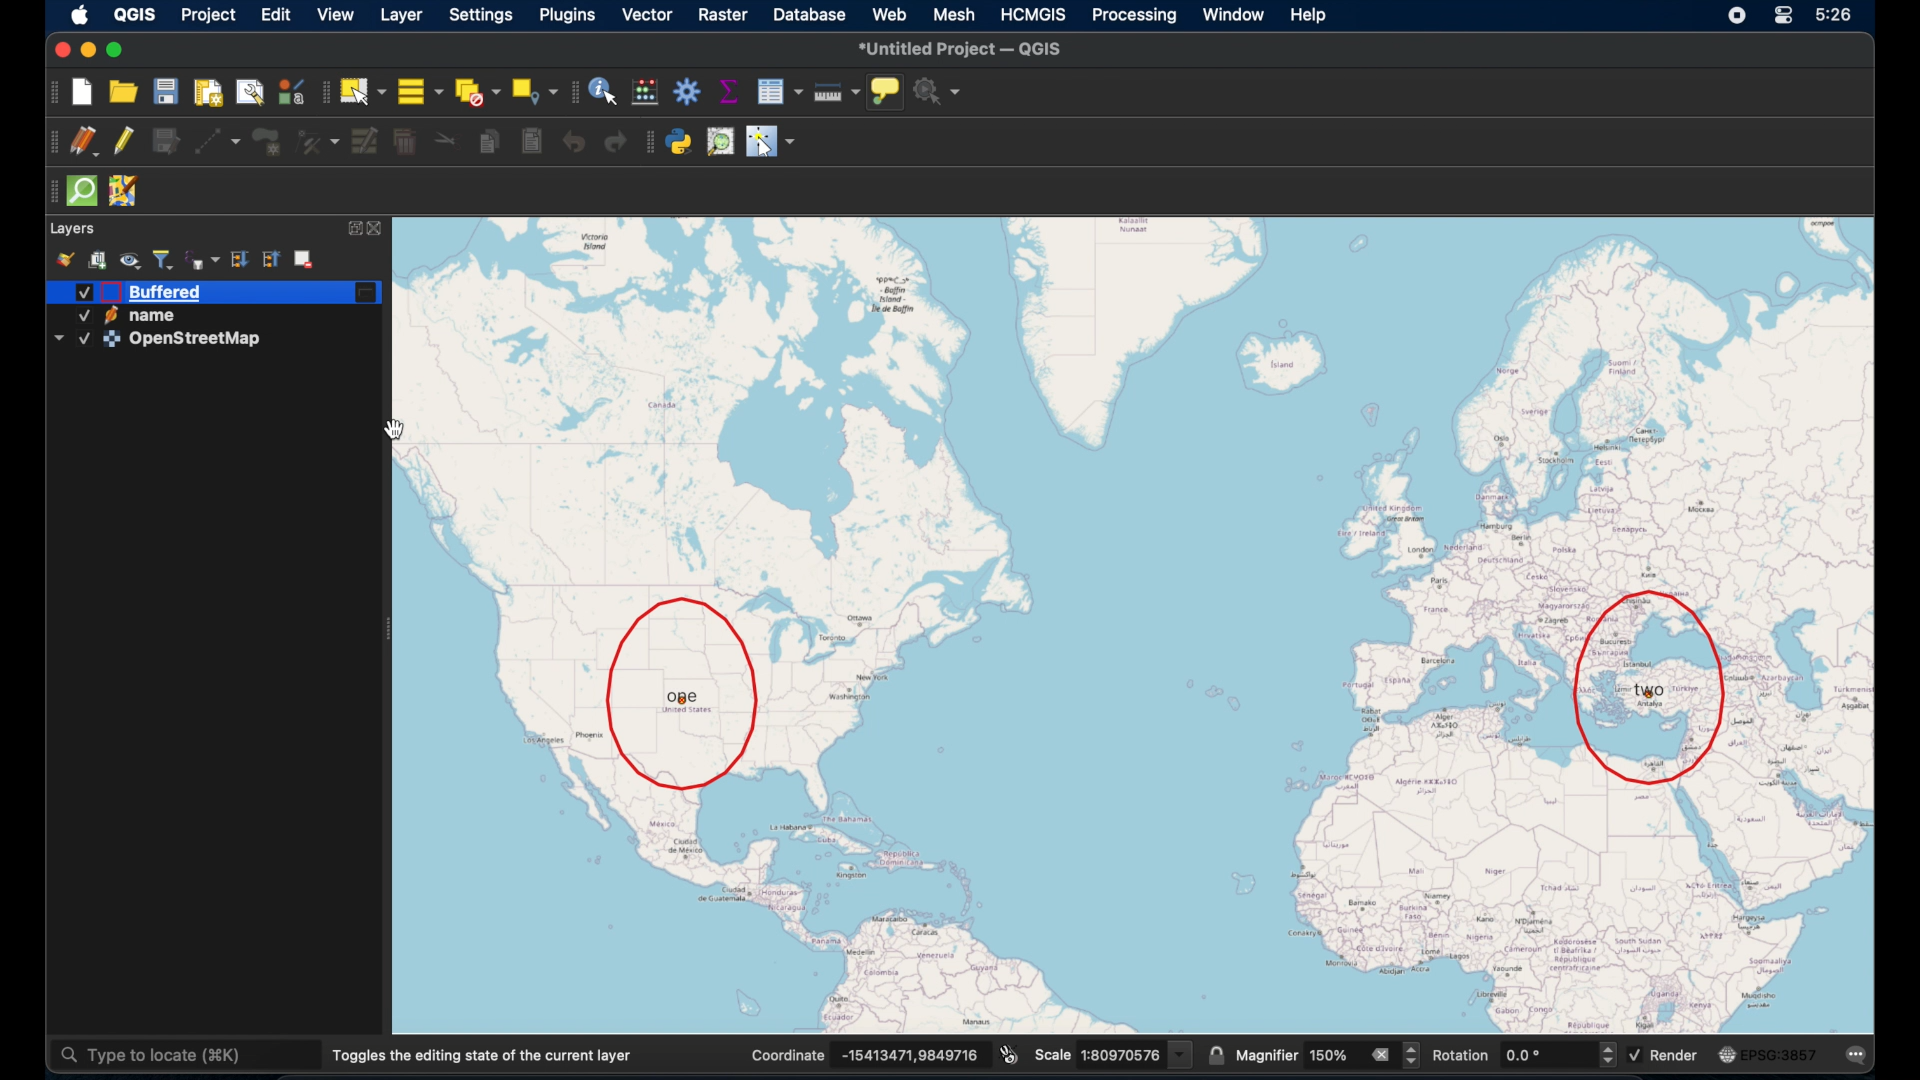 This screenshot has height=1080, width=1920. I want to click on modify attributes, so click(364, 139).